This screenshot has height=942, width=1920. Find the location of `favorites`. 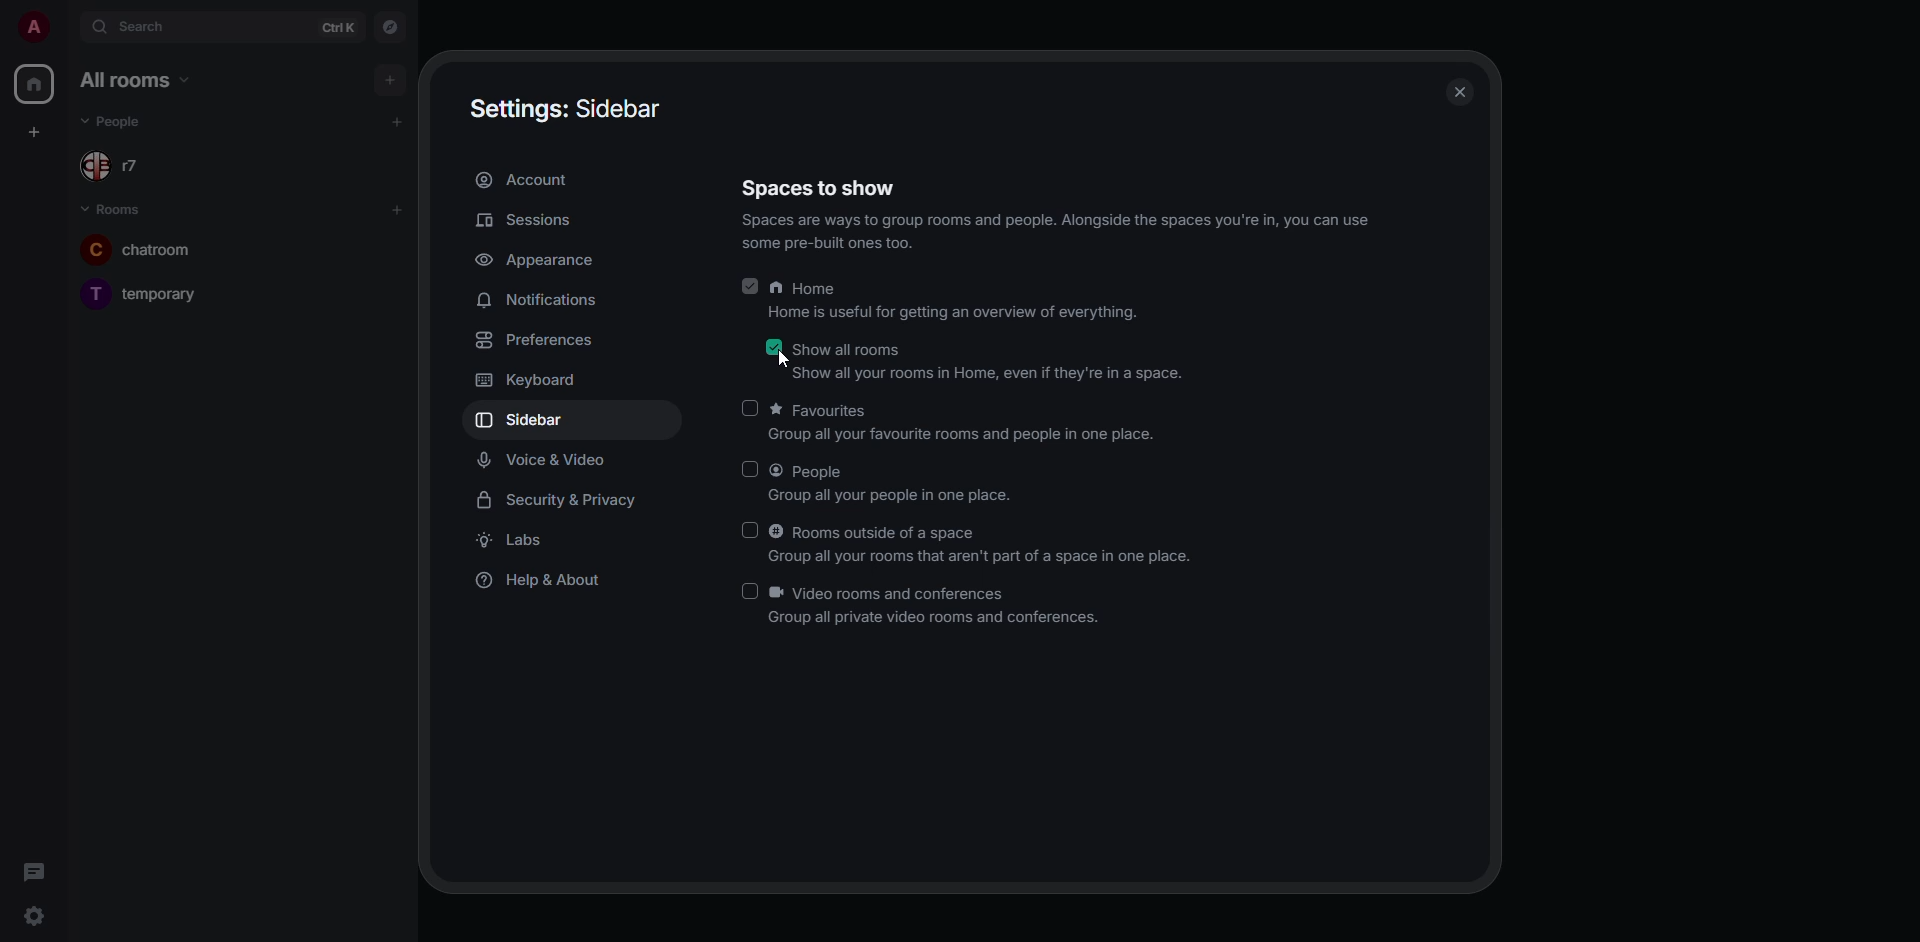

favorites is located at coordinates (966, 424).